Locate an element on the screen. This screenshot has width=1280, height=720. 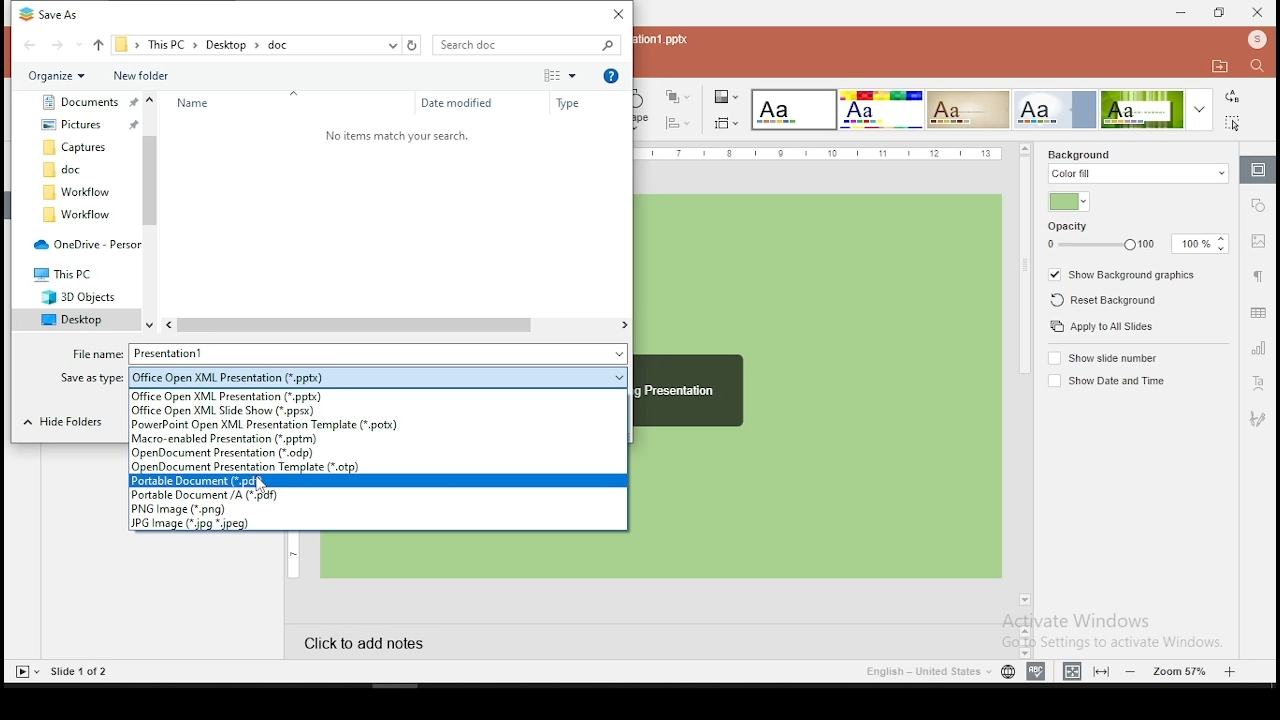
One Drive - personal is located at coordinates (84, 244).